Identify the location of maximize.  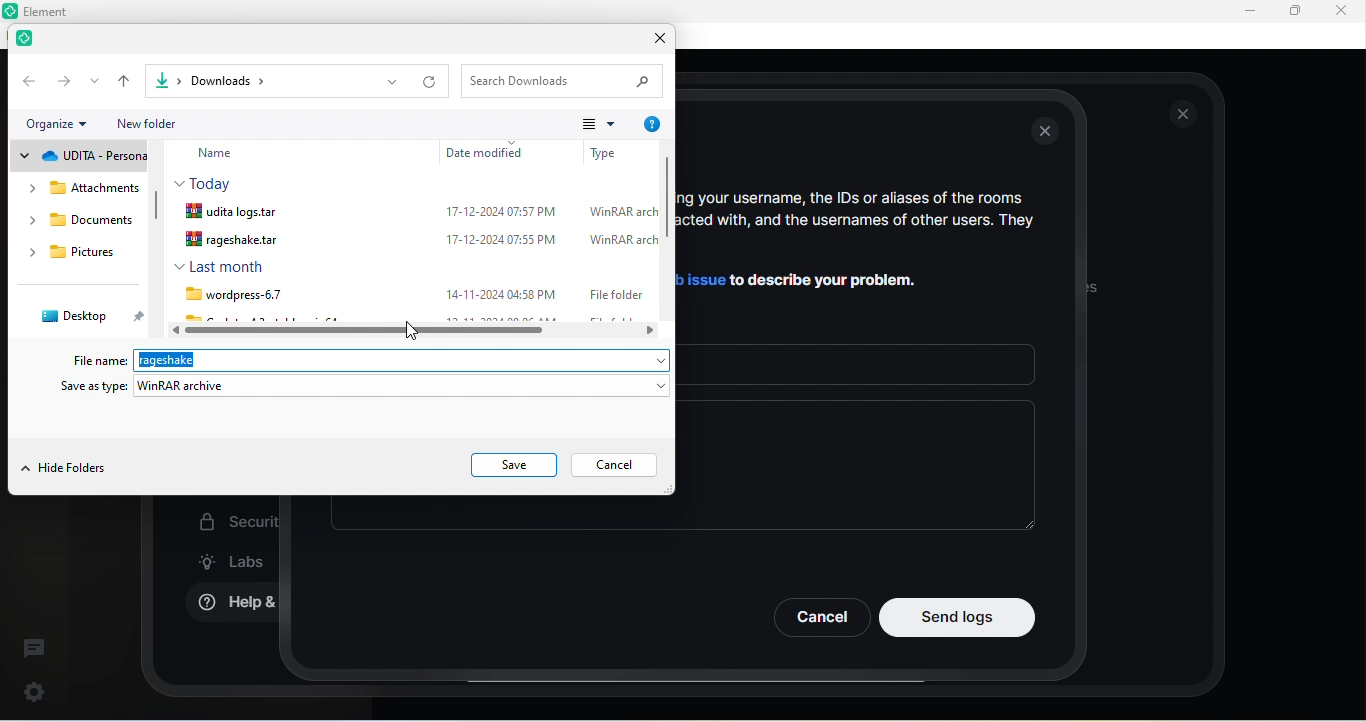
(1294, 12).